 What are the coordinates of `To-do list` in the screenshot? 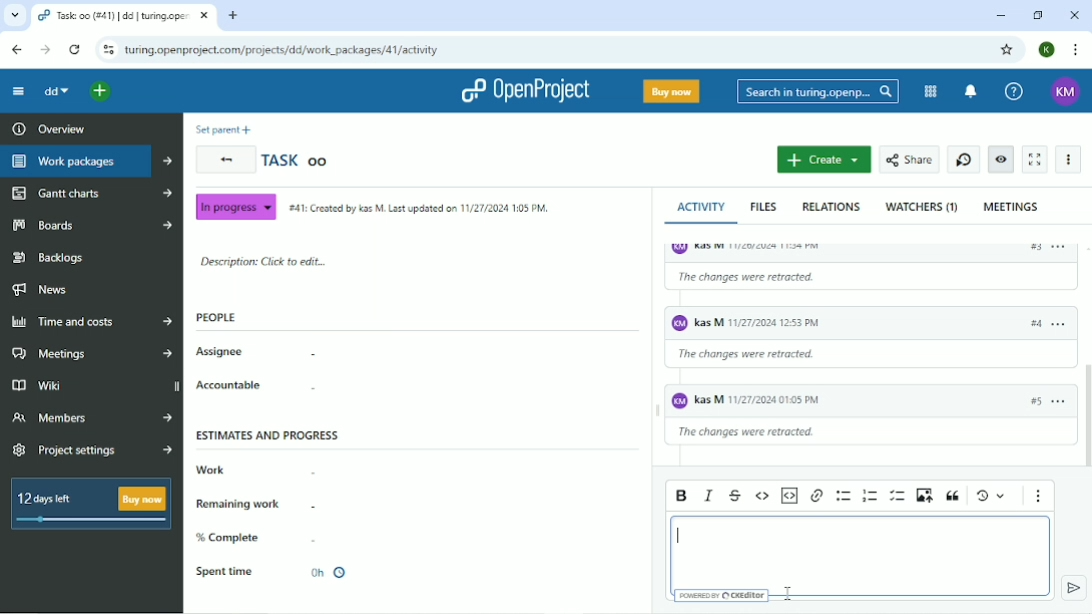 It's located at (898, 496).